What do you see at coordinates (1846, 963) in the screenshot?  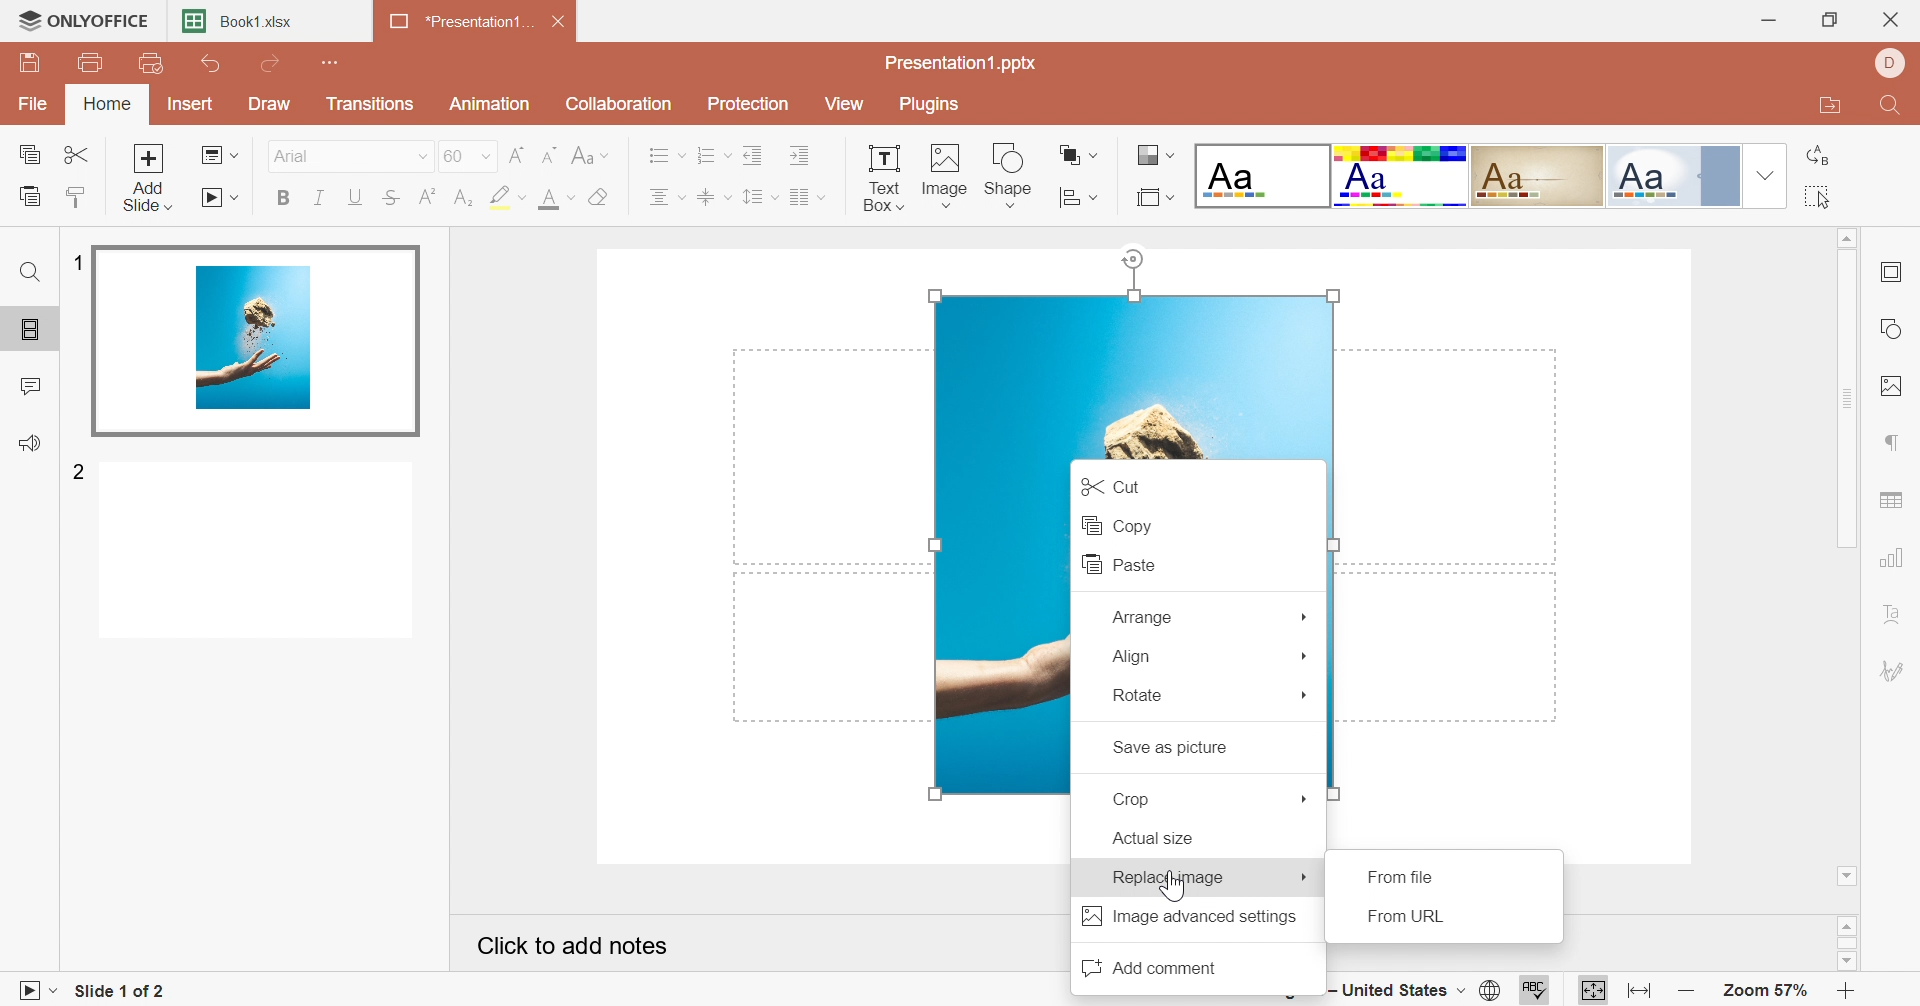 I see `scroll down` at bounding box center [1846, 963].